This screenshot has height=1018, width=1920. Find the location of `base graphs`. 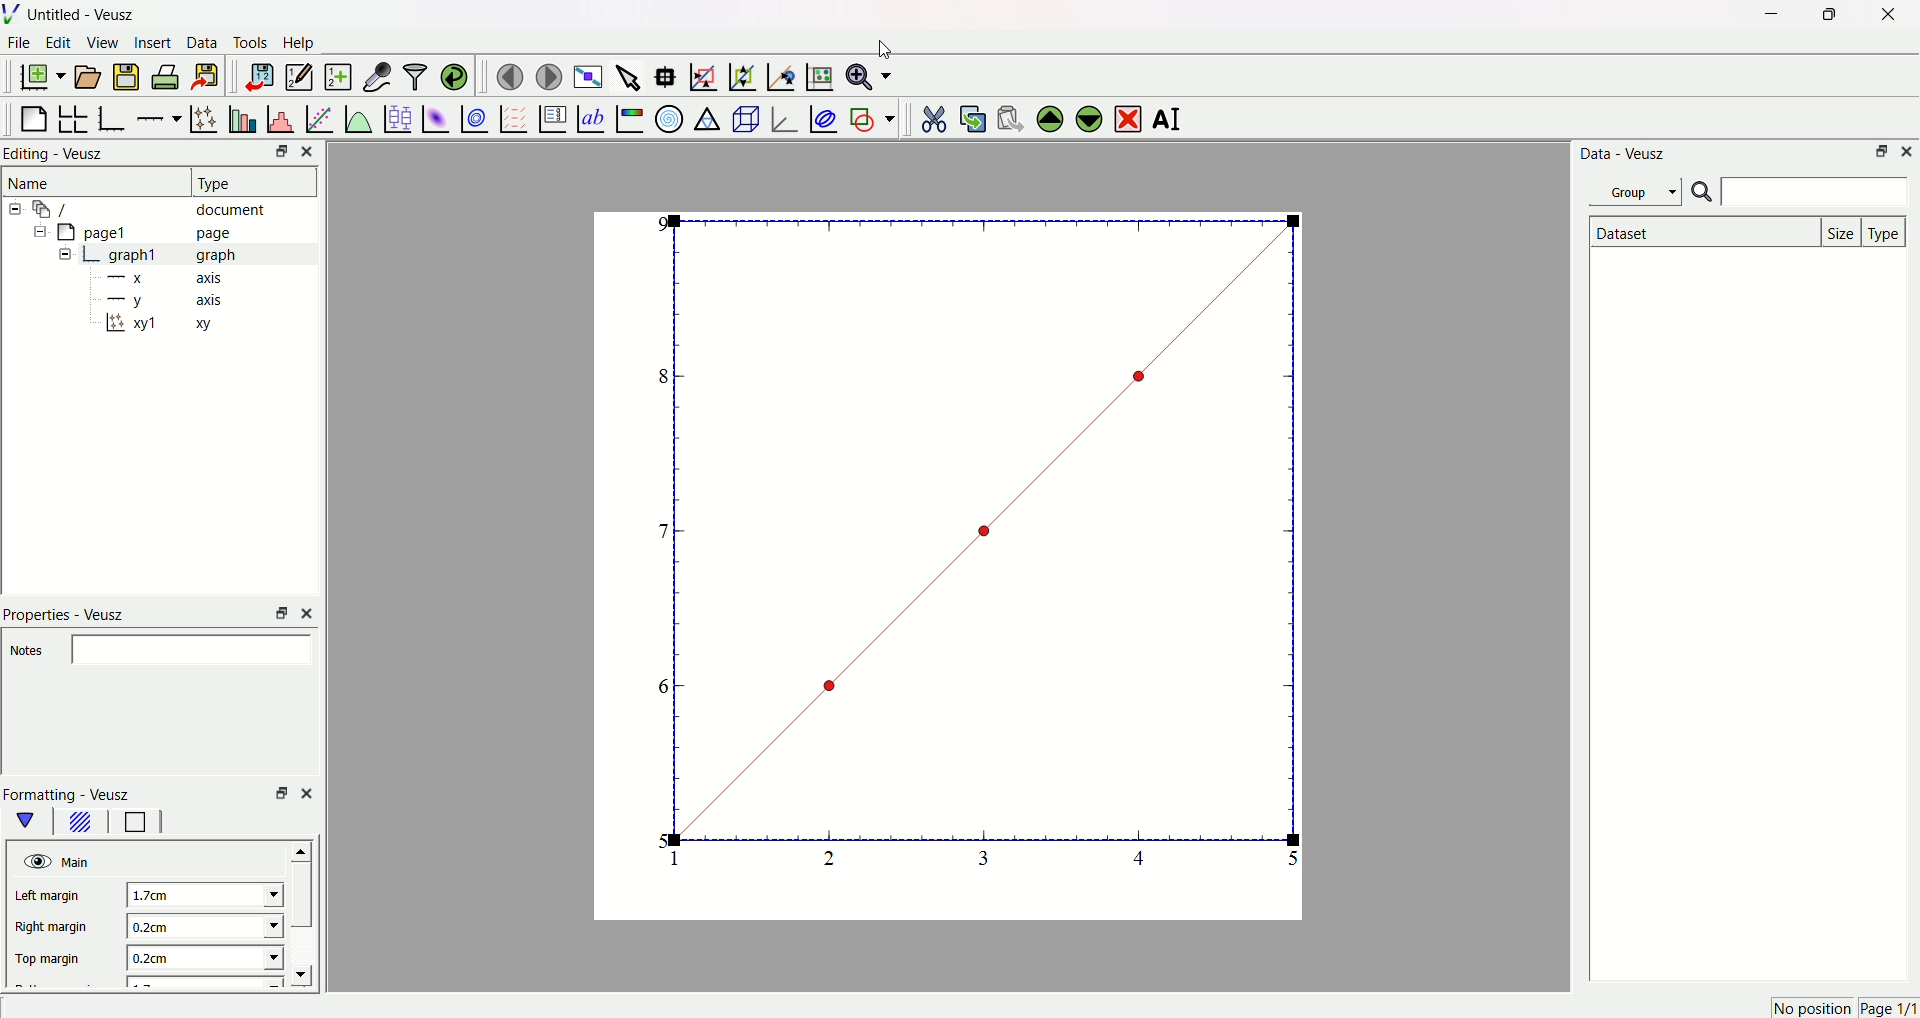

base graphs is located at coordinates (114, 116).